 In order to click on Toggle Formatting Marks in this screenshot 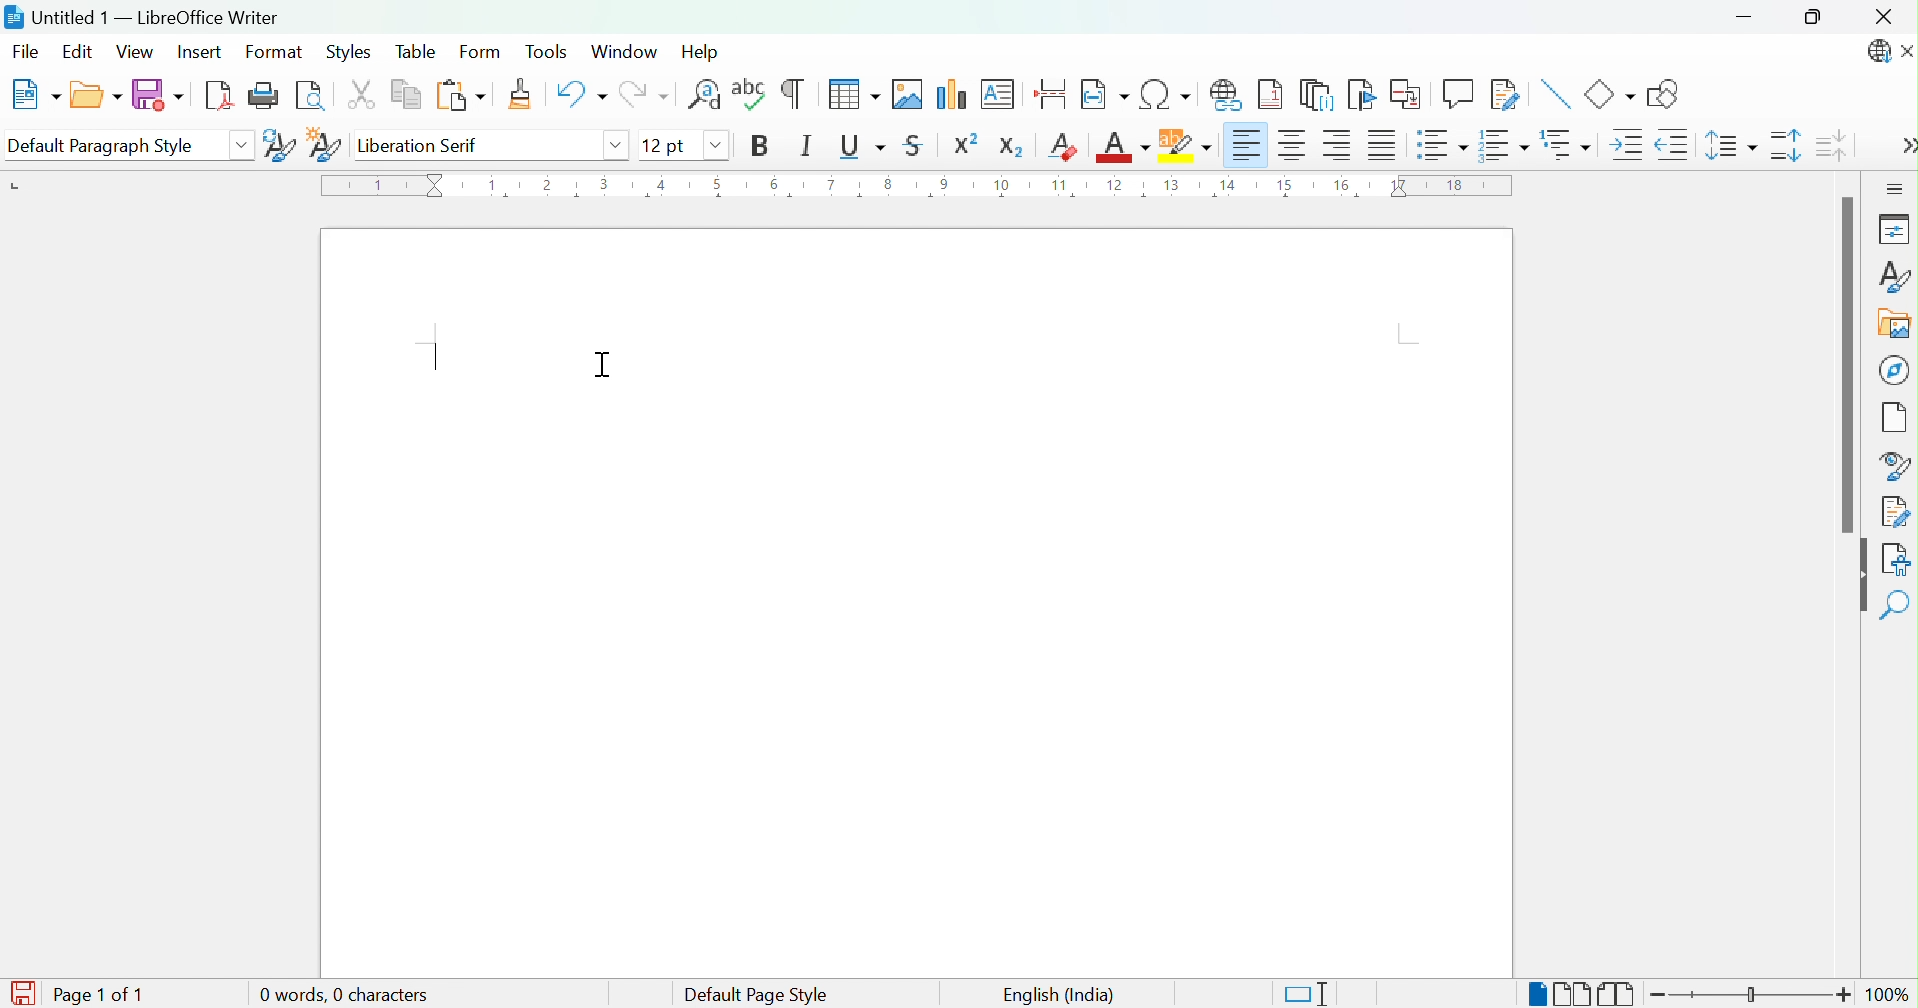, I will do `click(793, 92)`.